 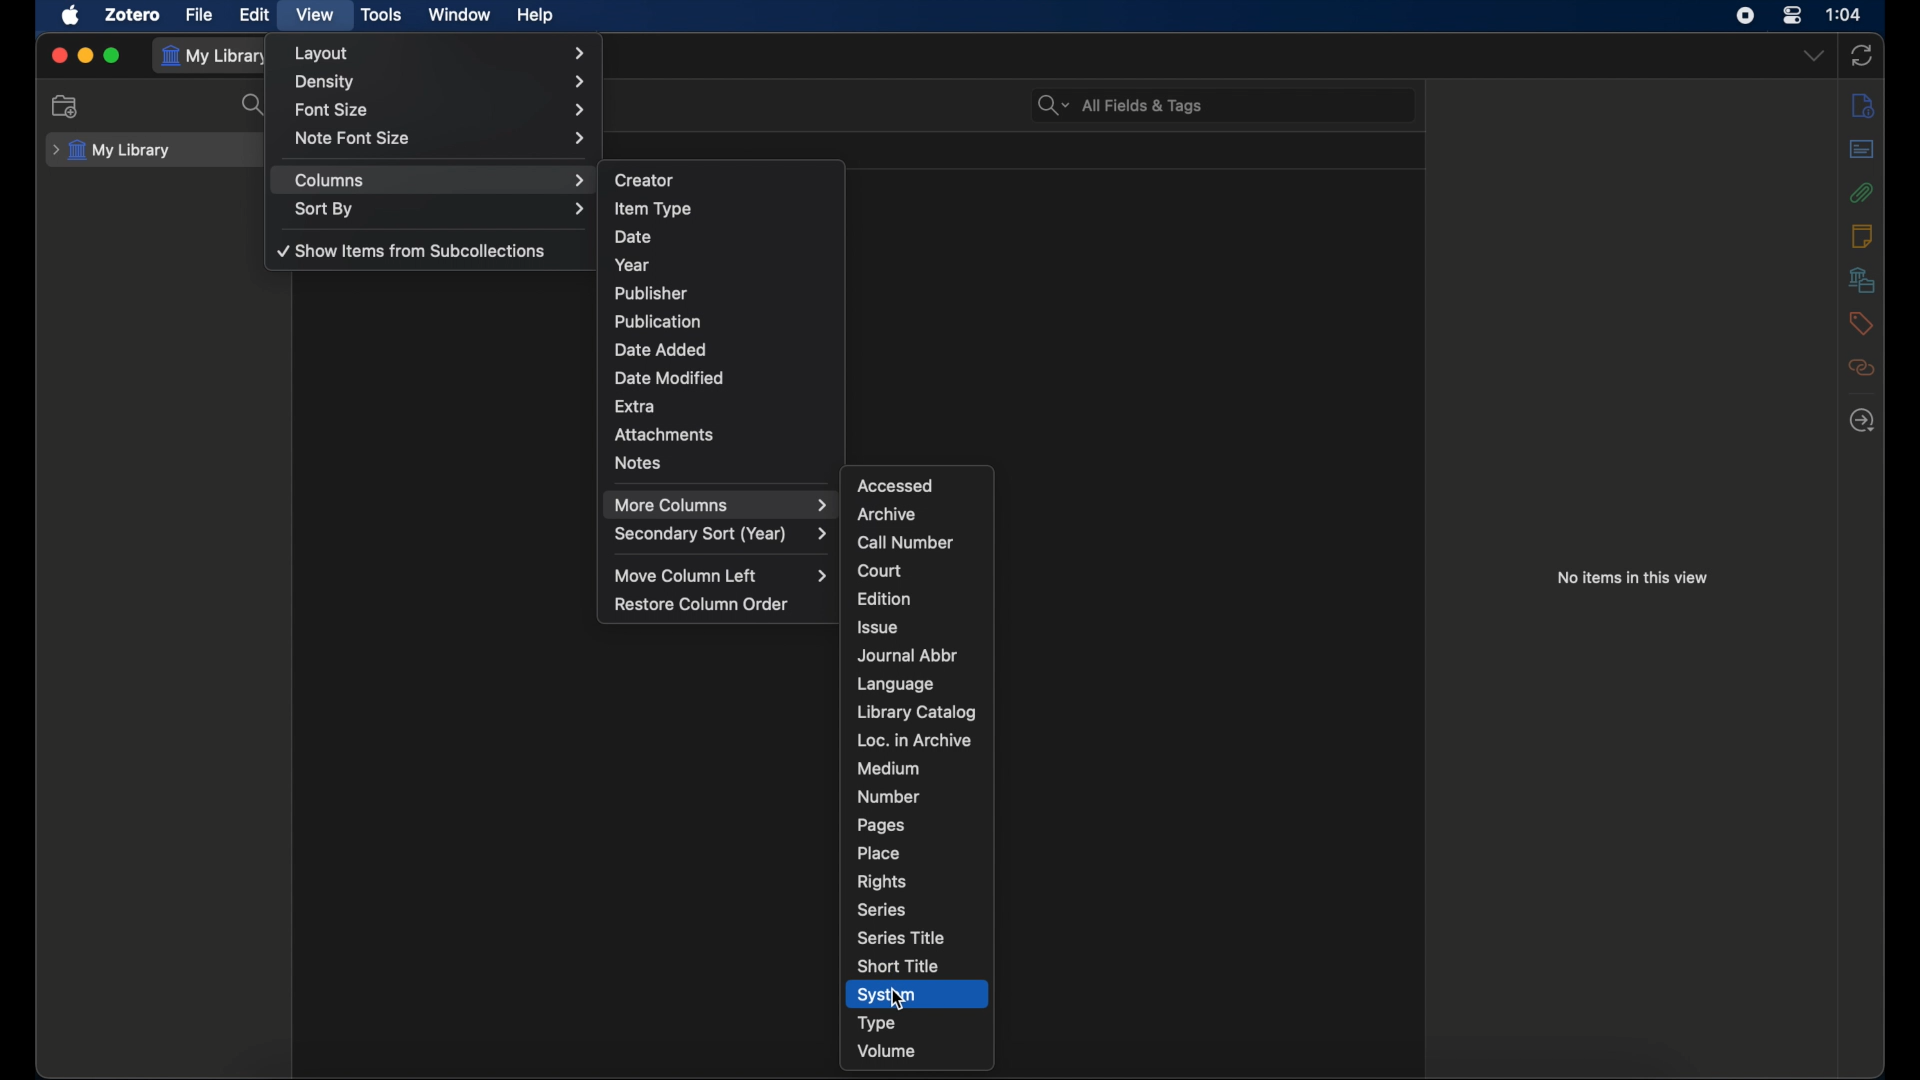 What do you see at coordinates (1862, 279) in the screenshot?
I see `libraries` at bounding box center [1862, 279].